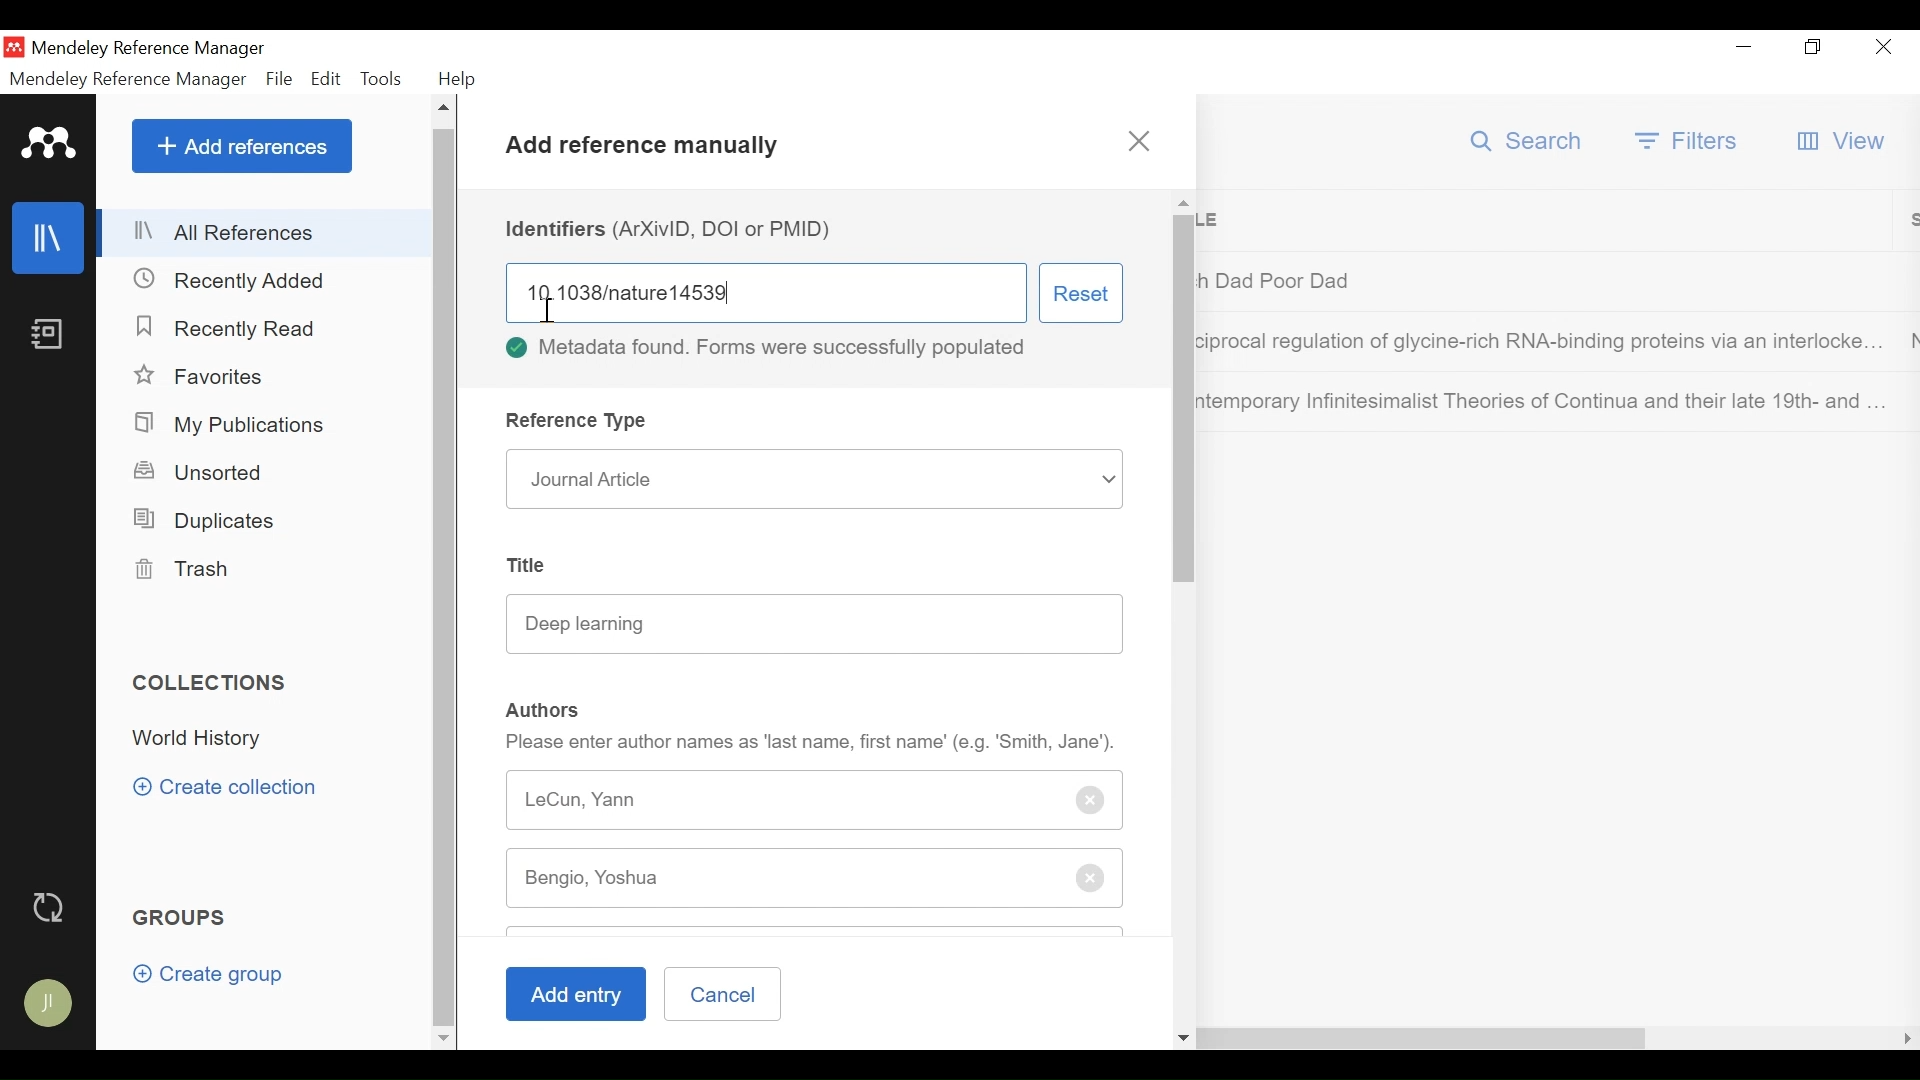 The image size is (1920, 1080). Describe the element at coordinates (233, 424) in the screenshot. I see `My Publication` at that location.